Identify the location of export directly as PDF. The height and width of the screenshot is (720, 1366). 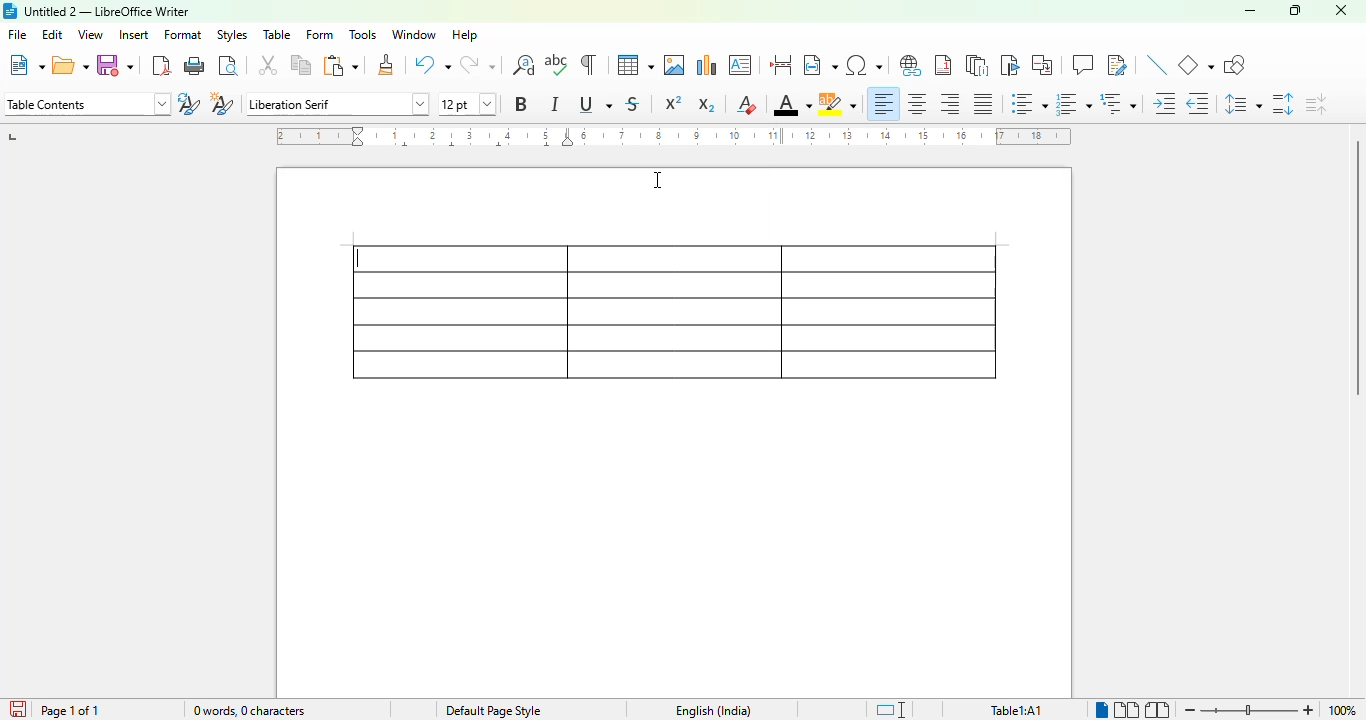
(162, 66).